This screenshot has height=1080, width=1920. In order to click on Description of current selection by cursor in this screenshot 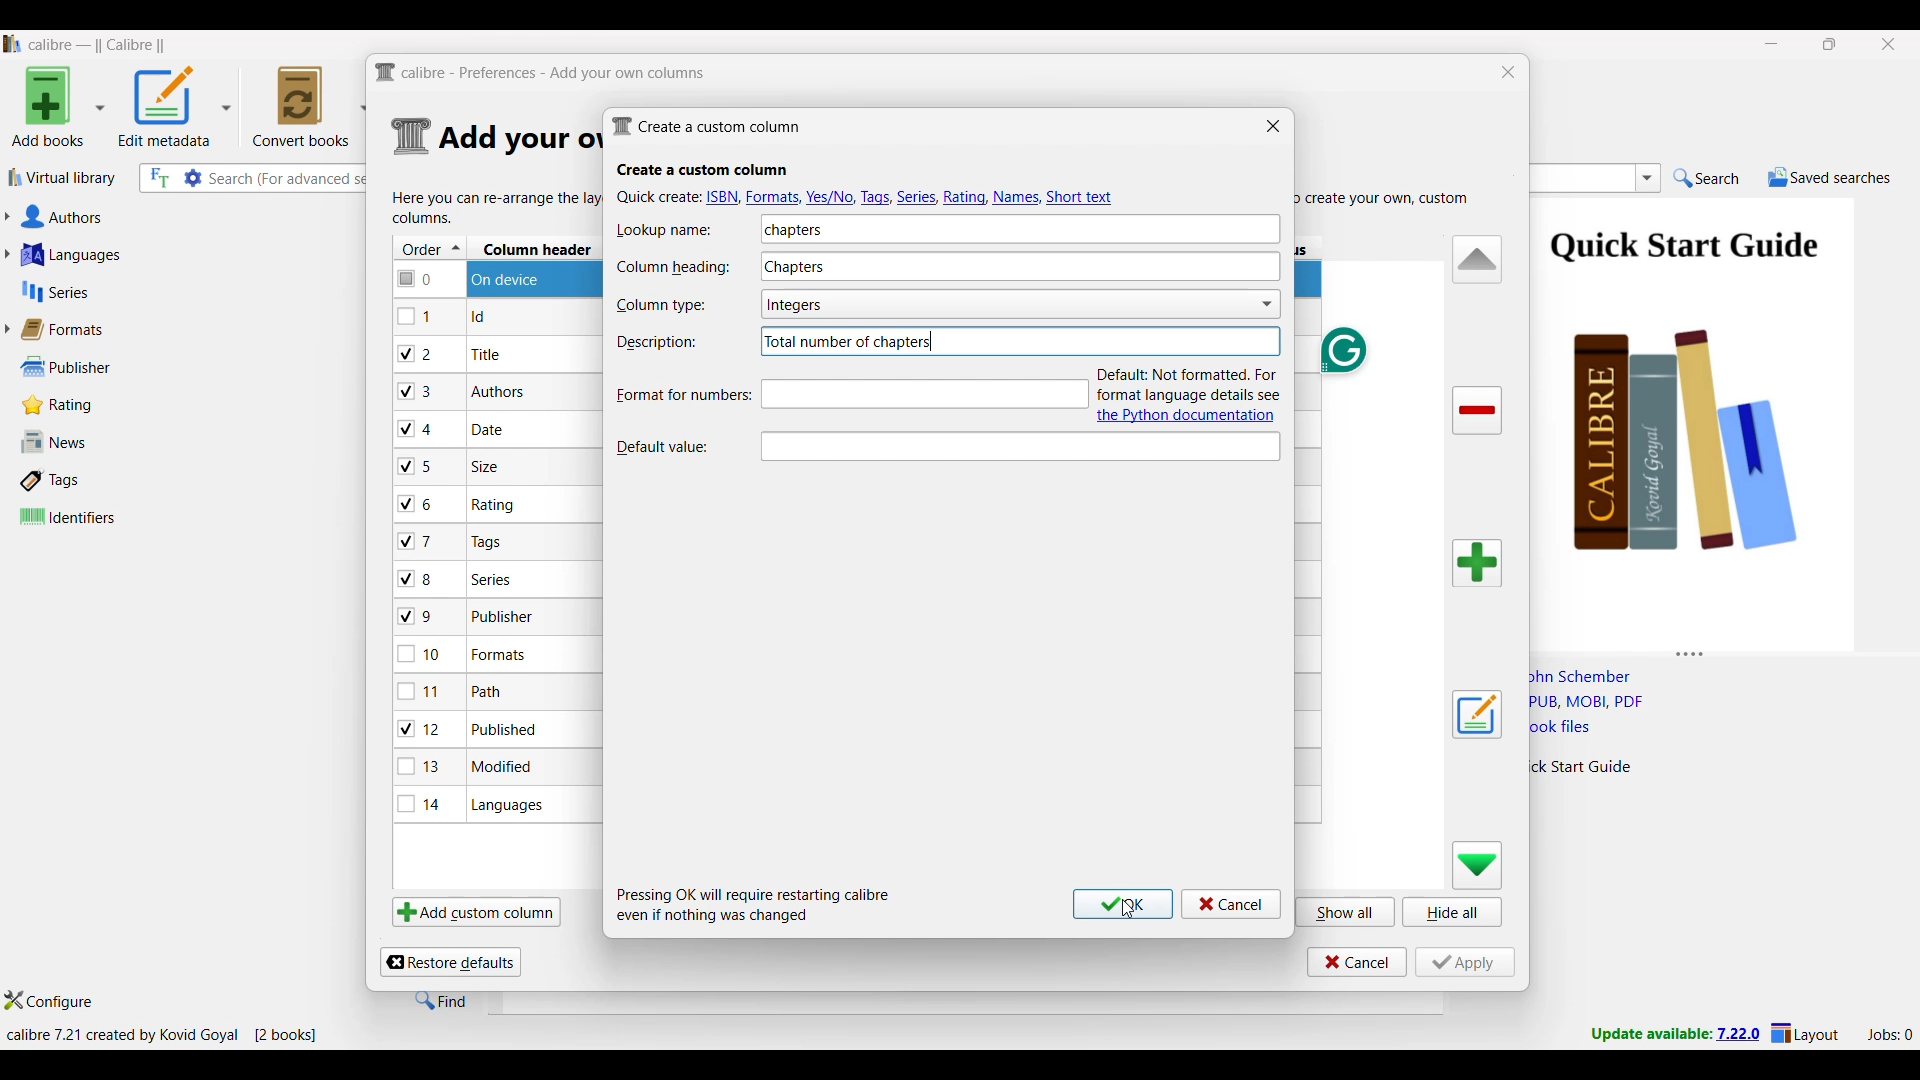, I will do `click(1018, 443)`.